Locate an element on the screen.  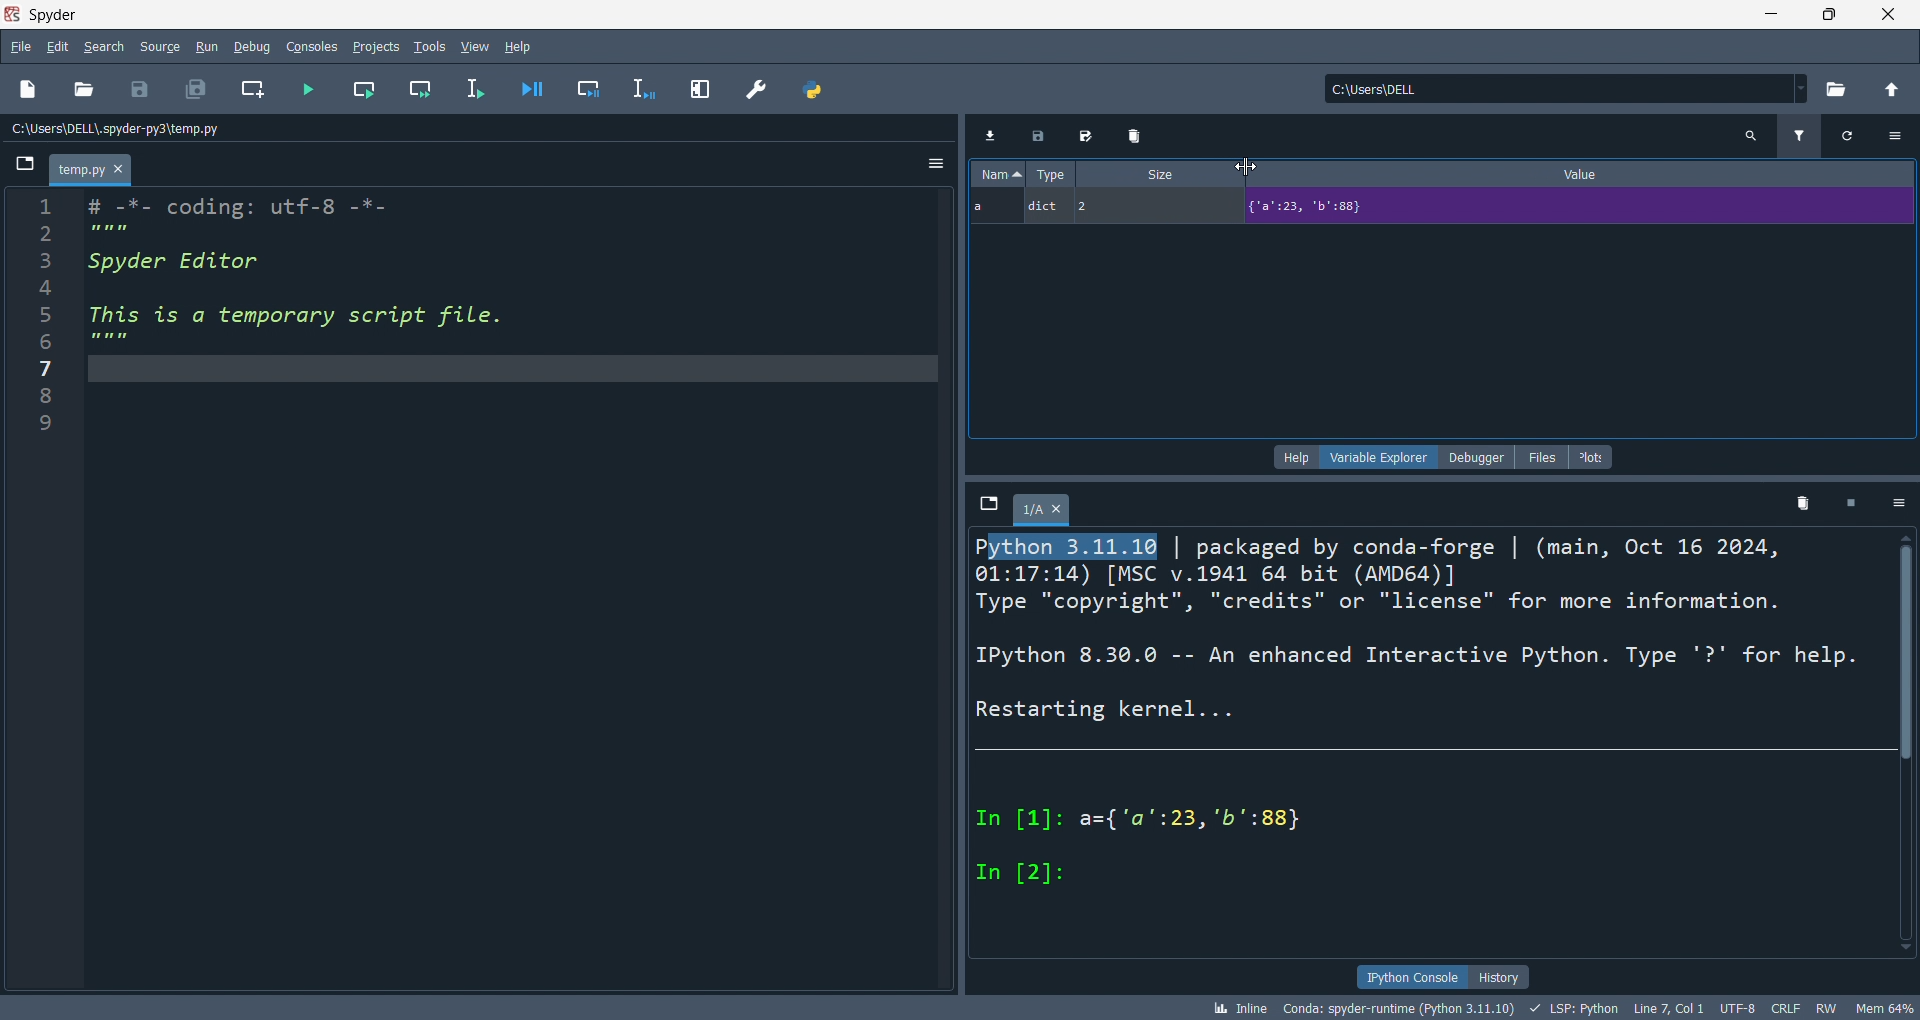
debug file is located at coordinates (537, 89).